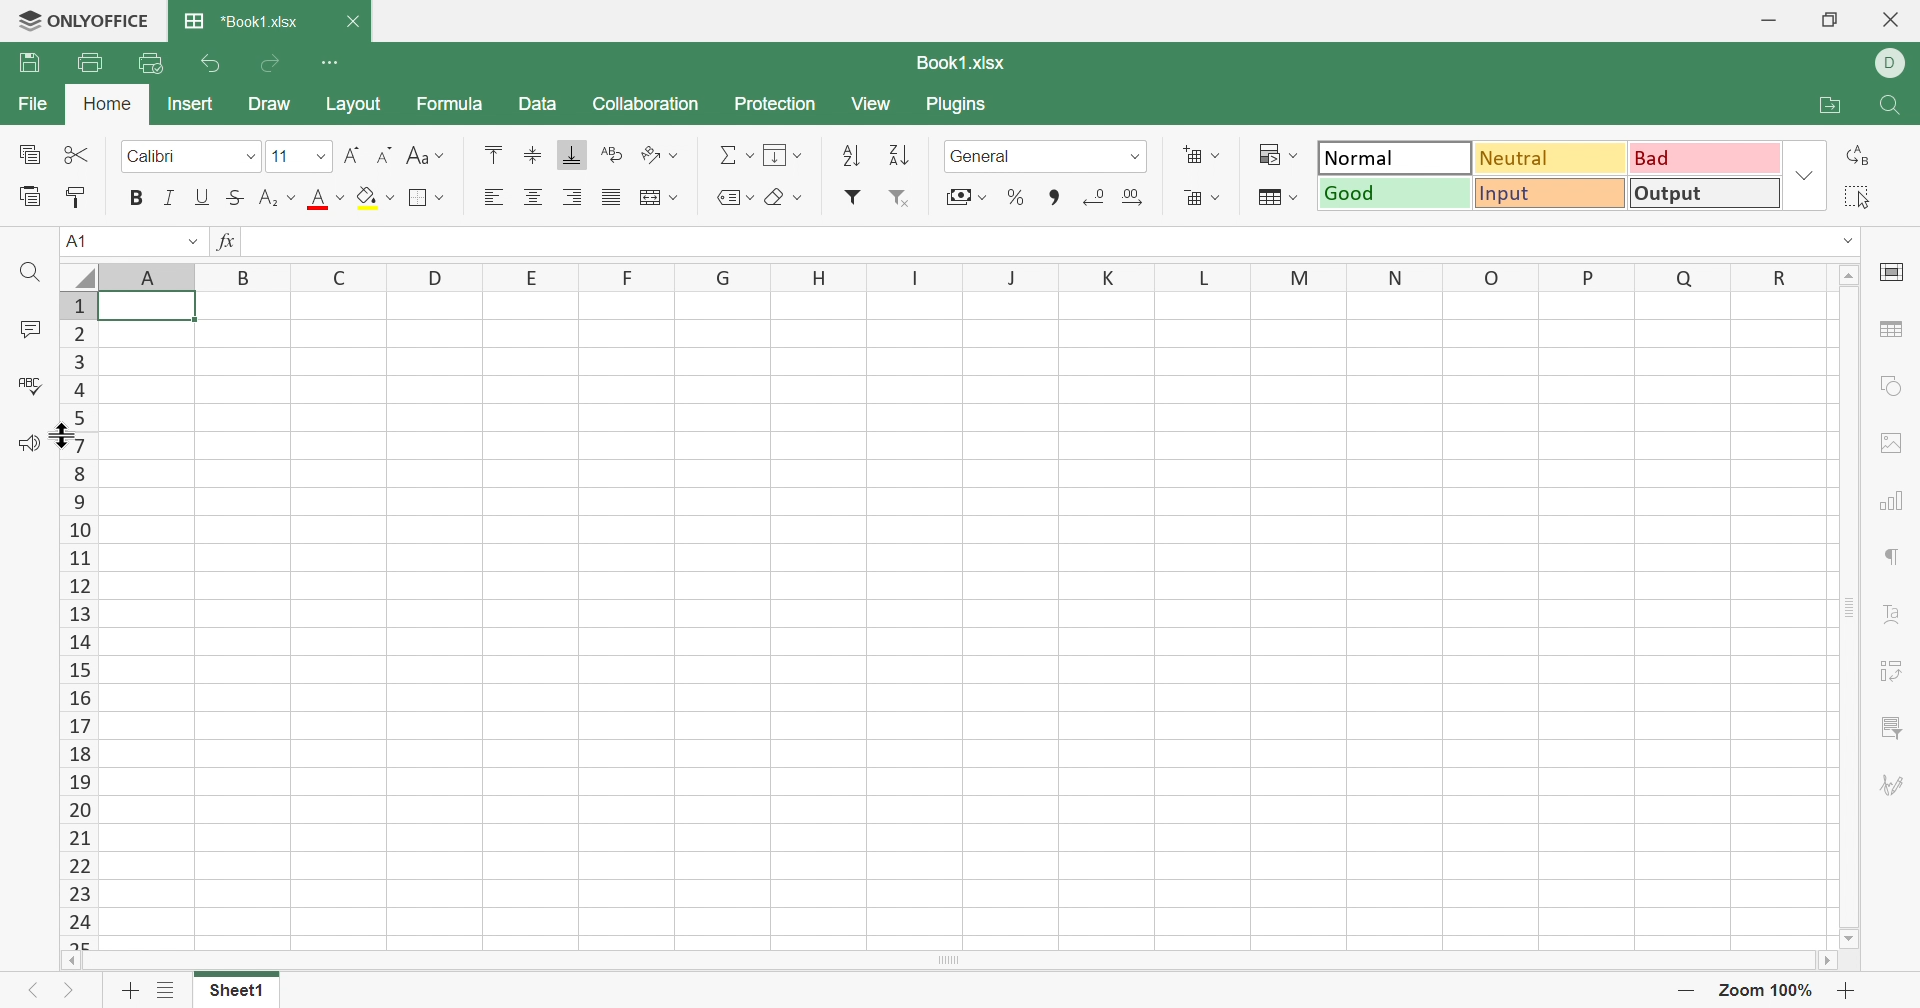 The image size is (1920, 1008). Describe the element at coordinates (775, 100) in the screenshot. I see `Protection` at that location.